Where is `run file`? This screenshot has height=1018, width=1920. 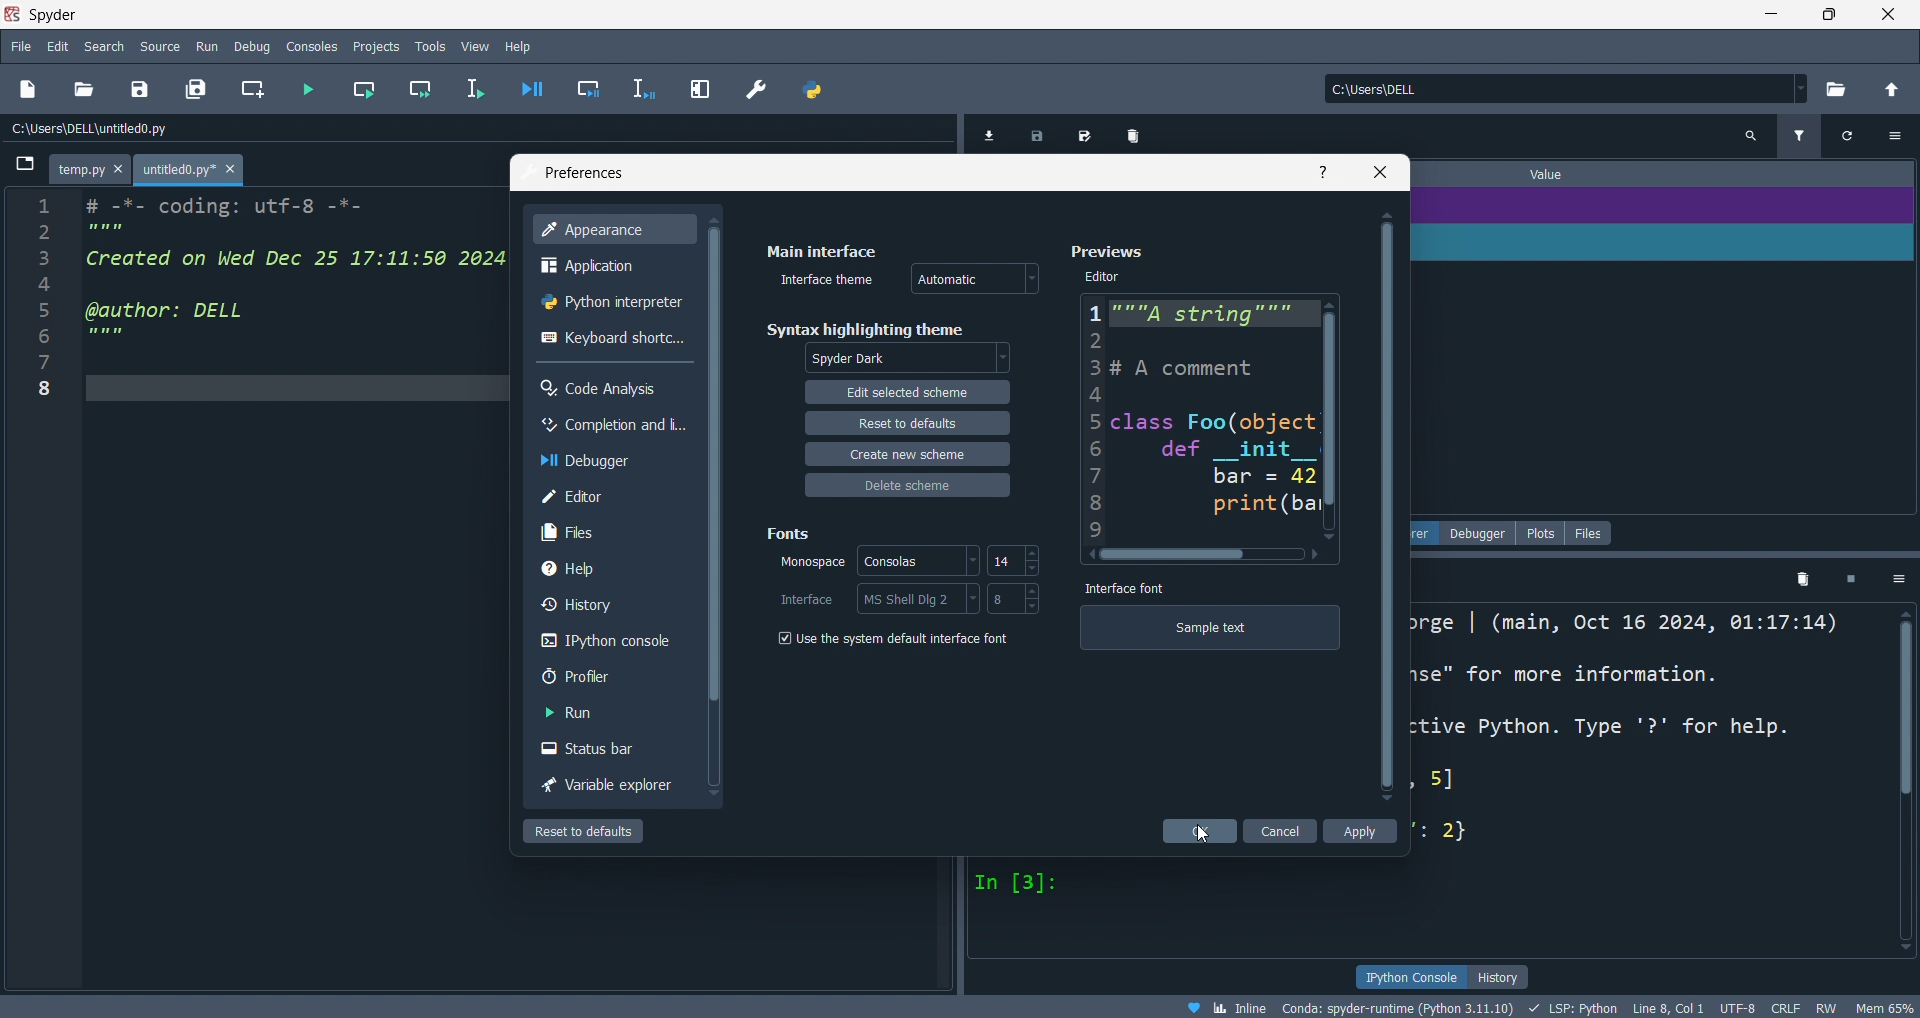 run file is located at coordinates (315, 89).